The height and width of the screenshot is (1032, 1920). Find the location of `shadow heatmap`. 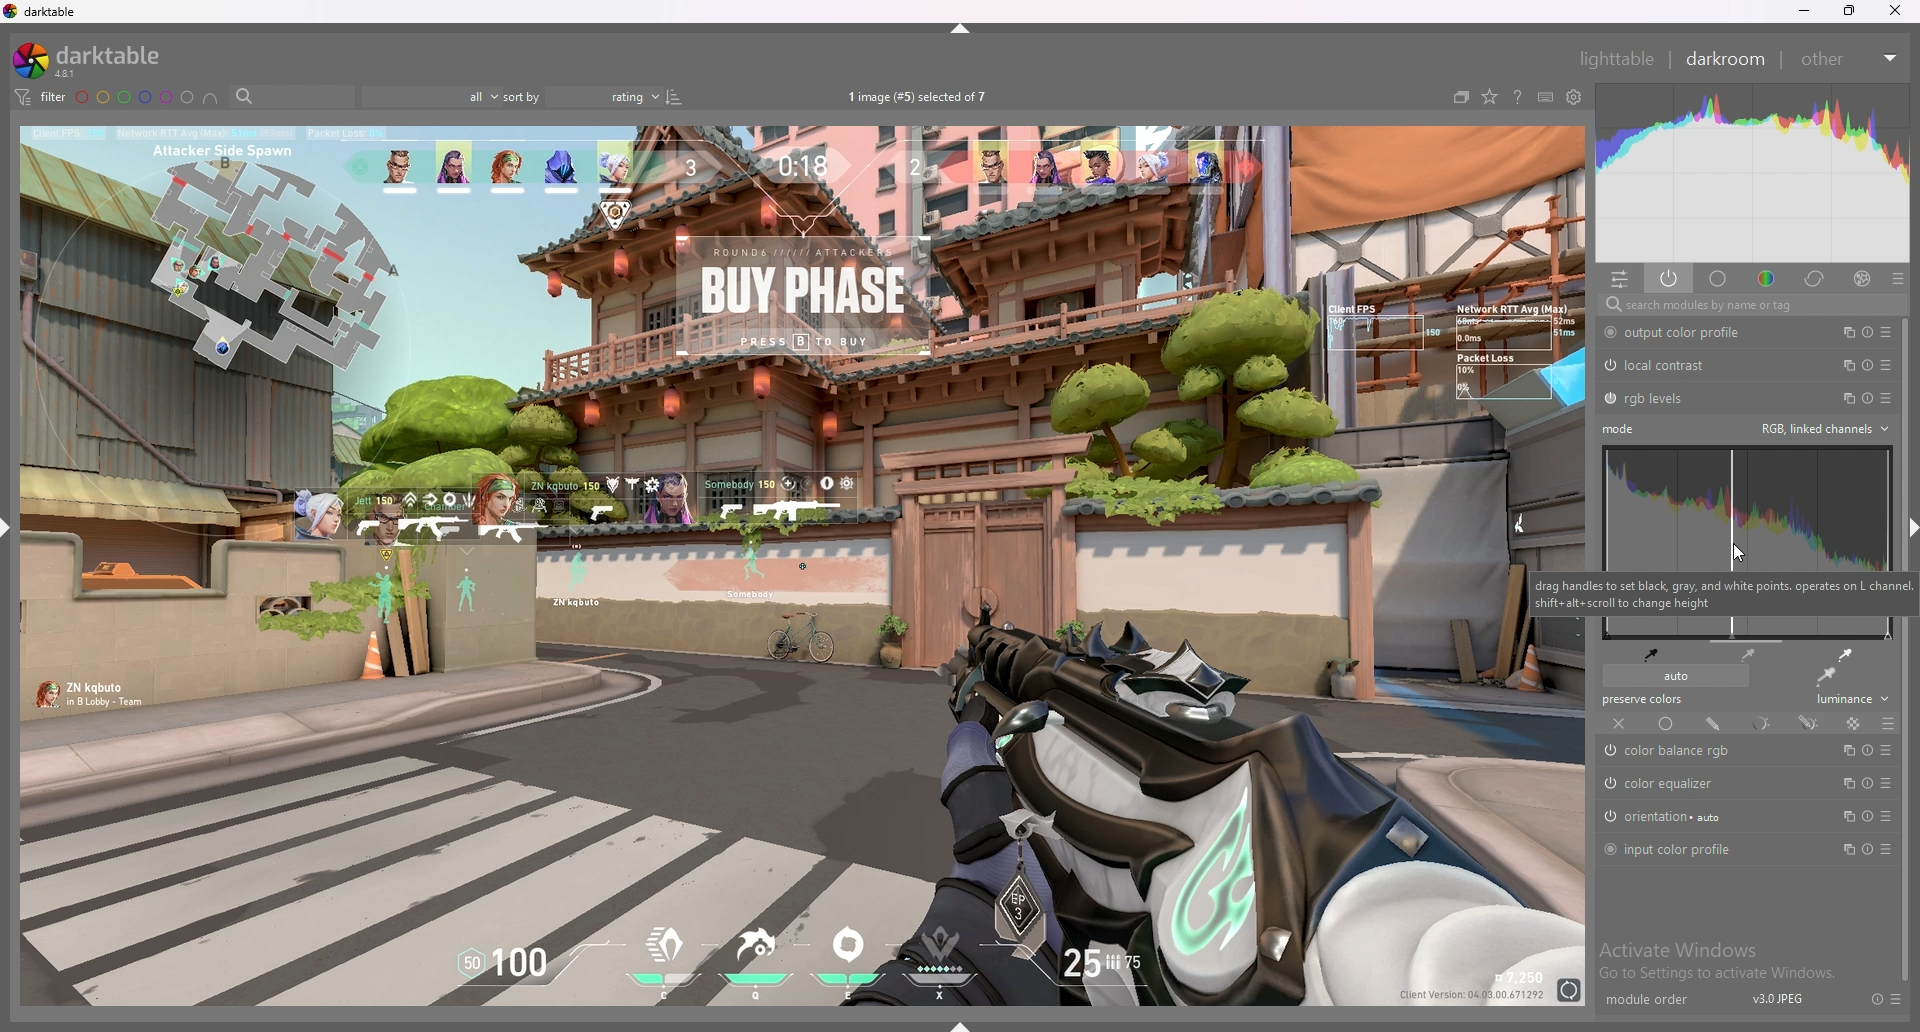

shadow heatmap is located at coordinates (1742, 541).